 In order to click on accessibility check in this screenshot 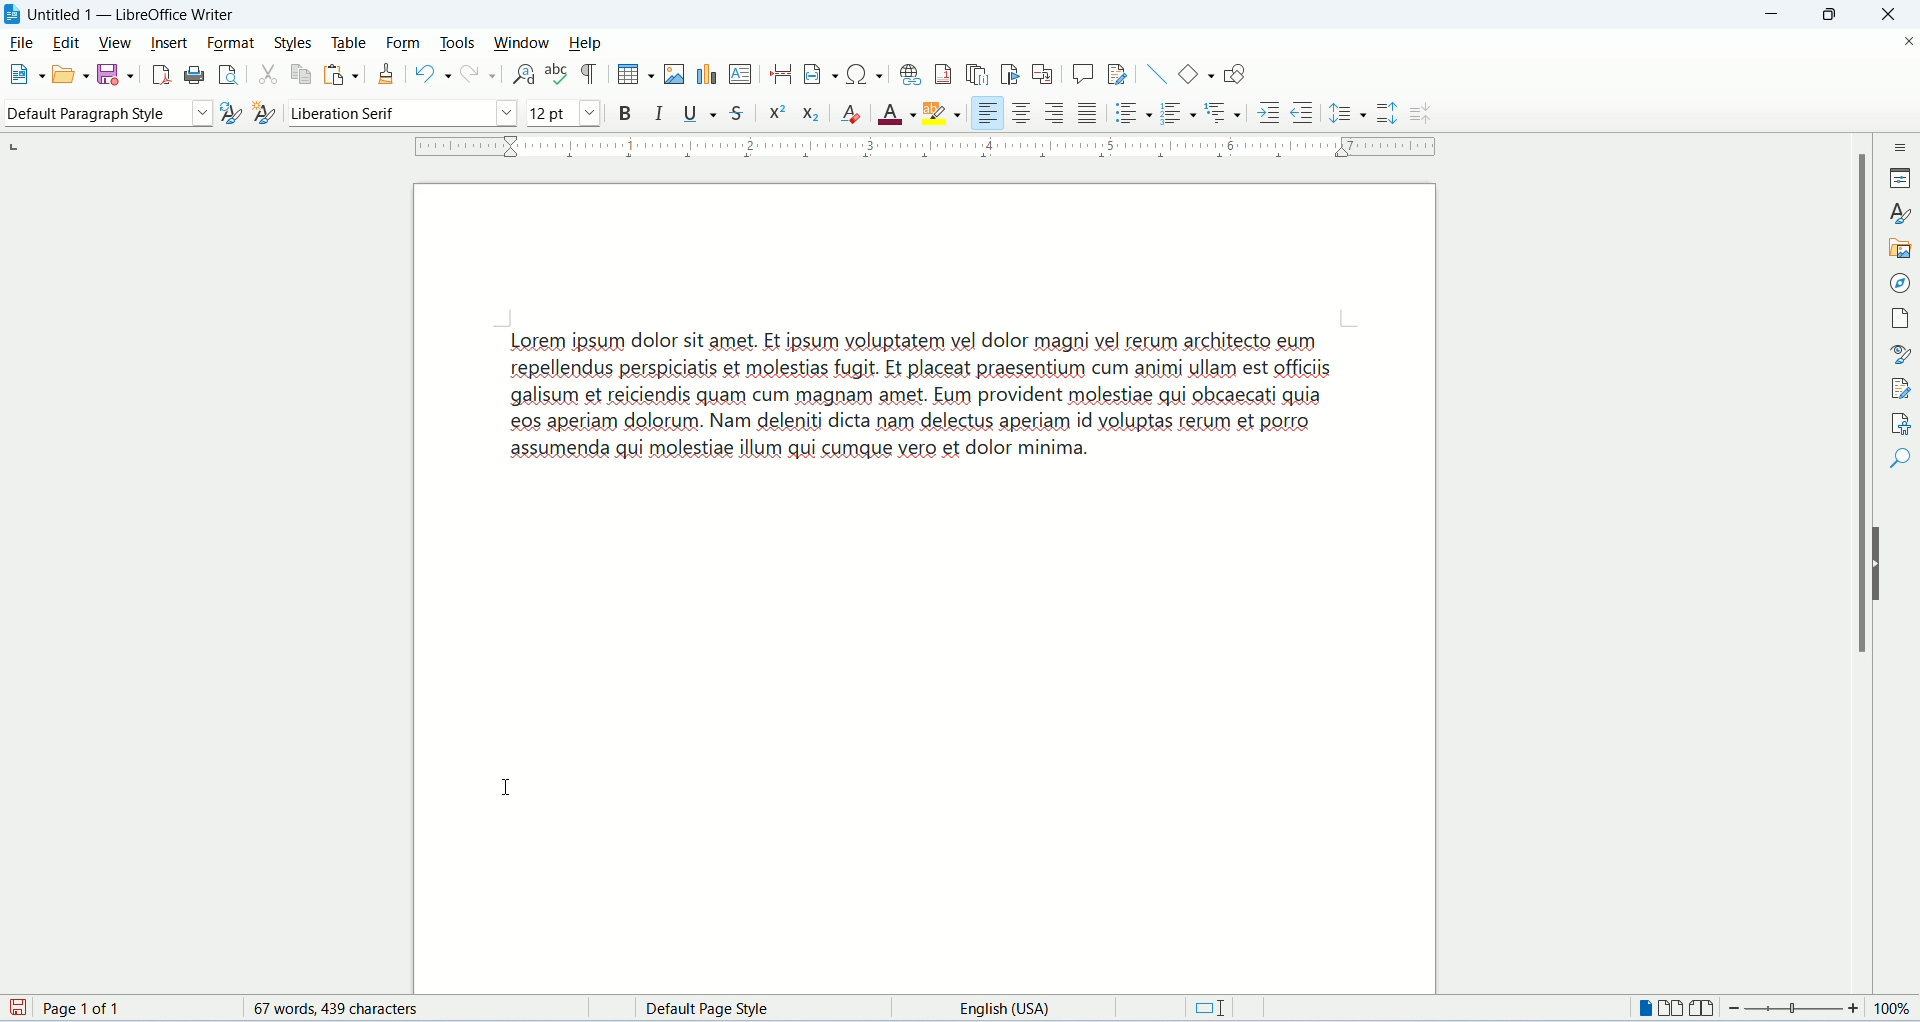, I will do `click(1902, 423)`.